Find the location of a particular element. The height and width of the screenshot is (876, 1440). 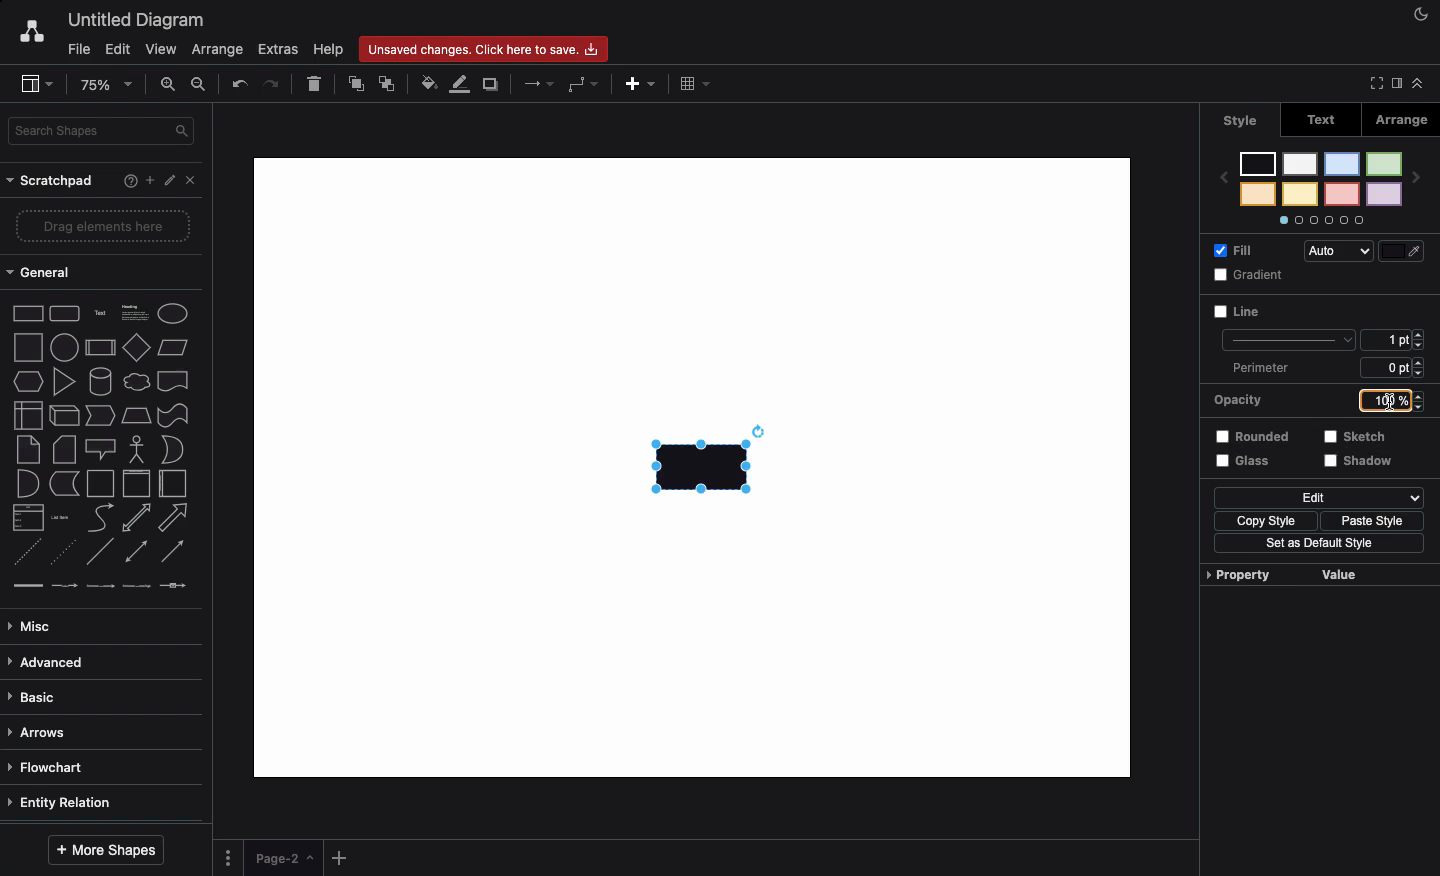

card is located at coordinates (62, 448).